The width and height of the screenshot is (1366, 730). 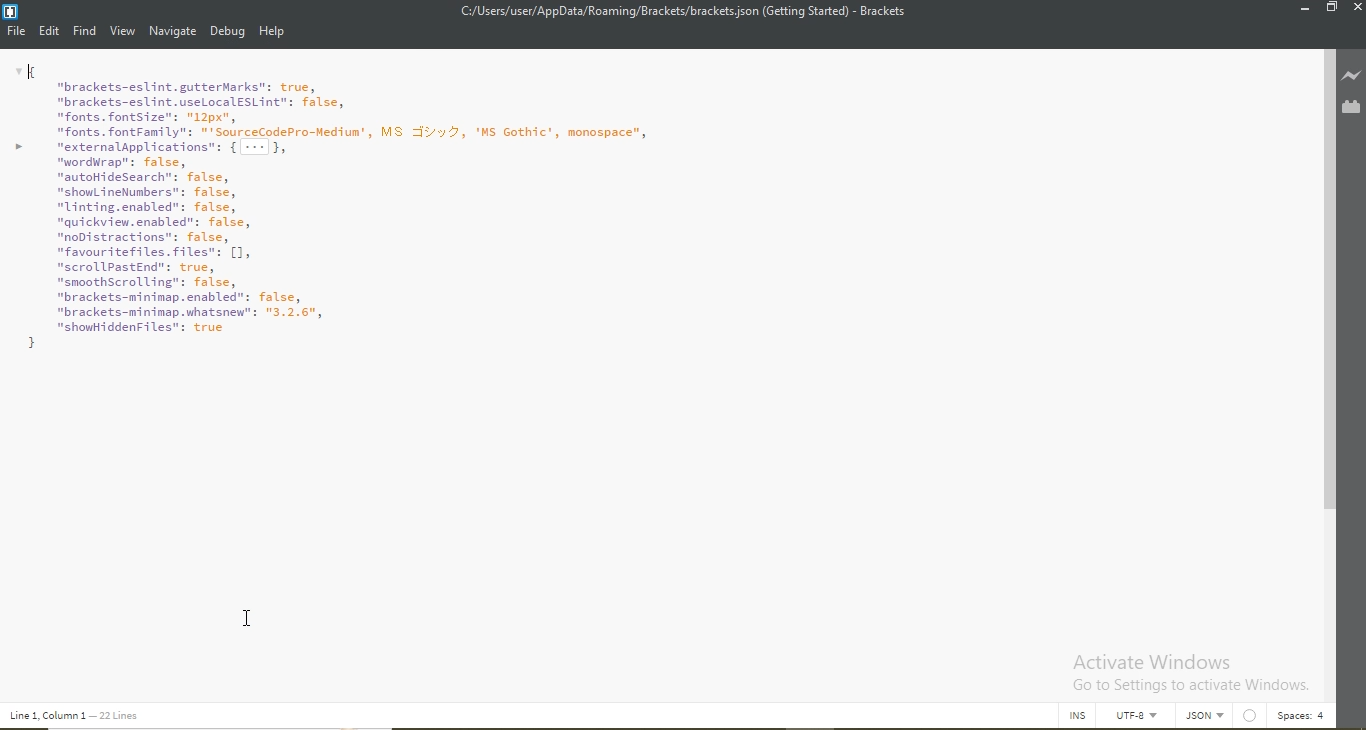 What do you see at coordinates (123, 33) in the screenshot?
I see `View` at bounding box center [123, 33].